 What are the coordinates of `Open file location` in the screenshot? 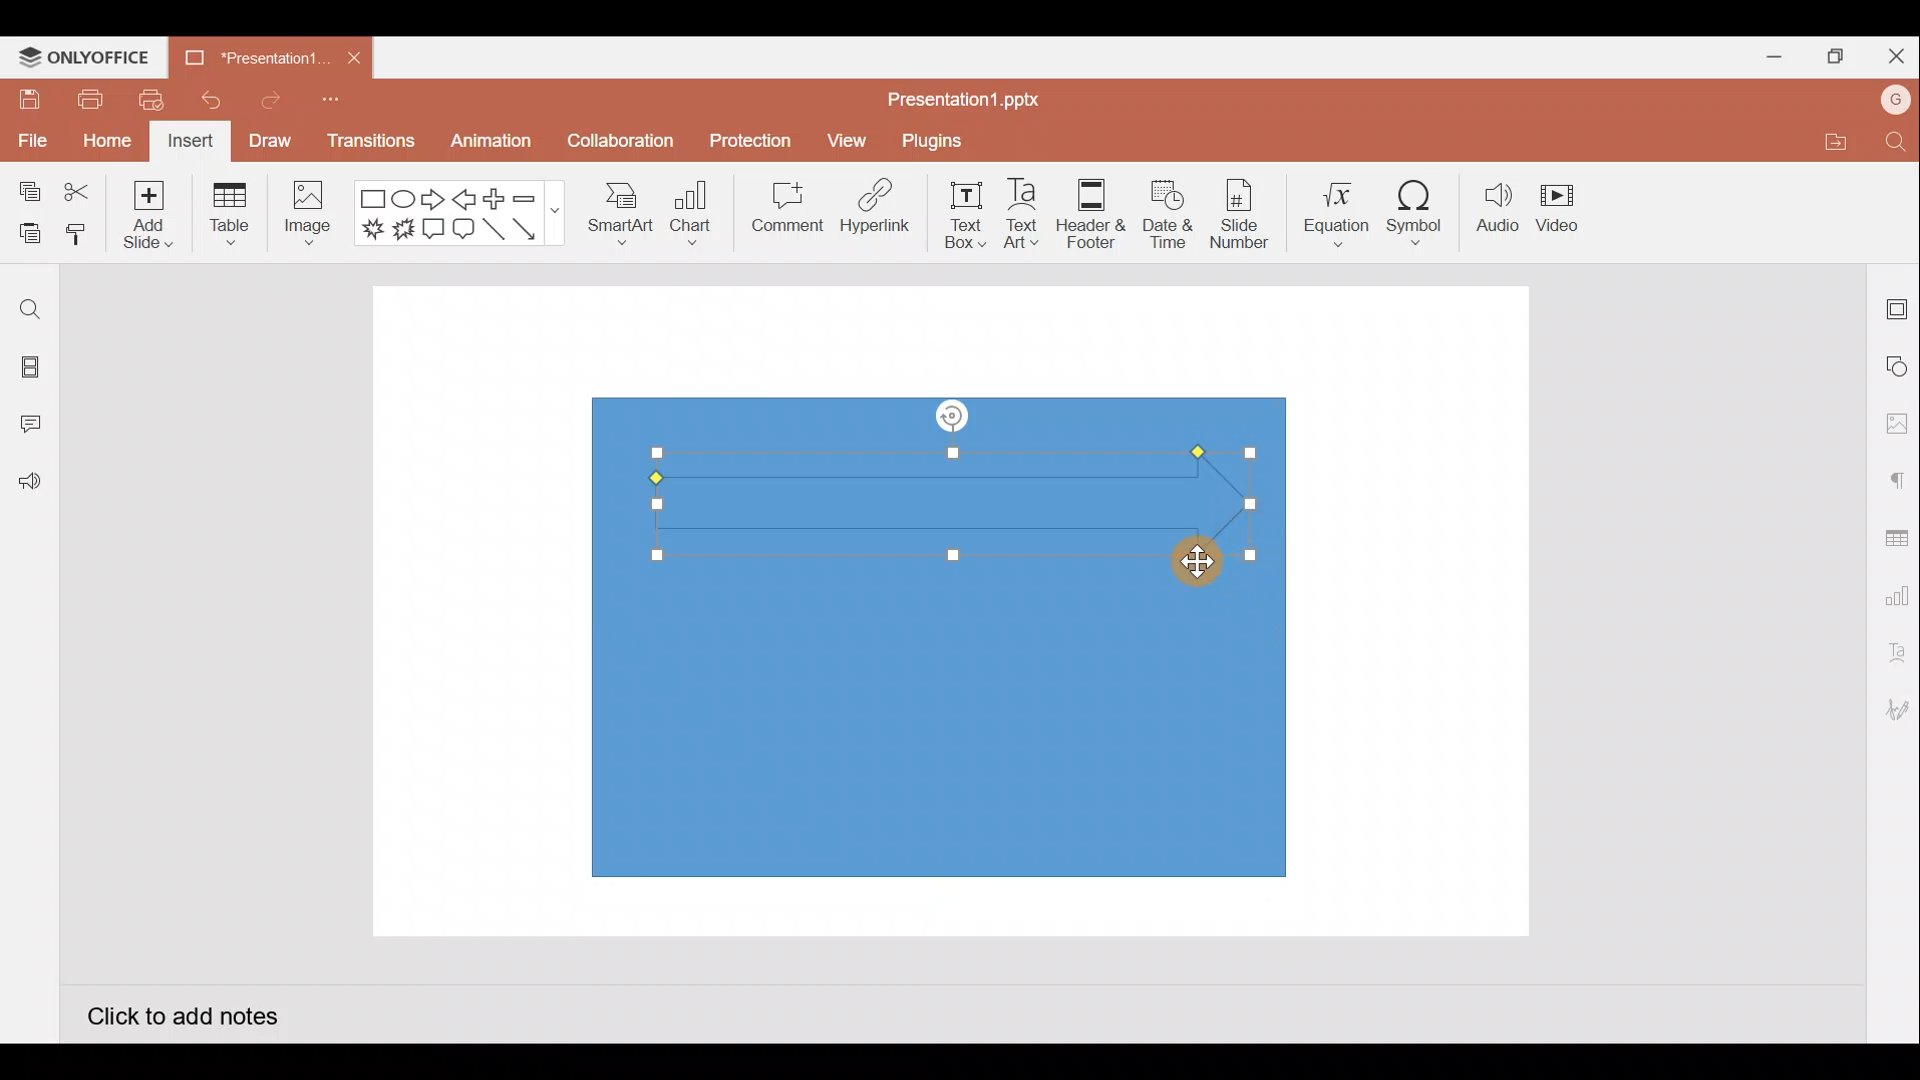 It's located at (1832, 141).